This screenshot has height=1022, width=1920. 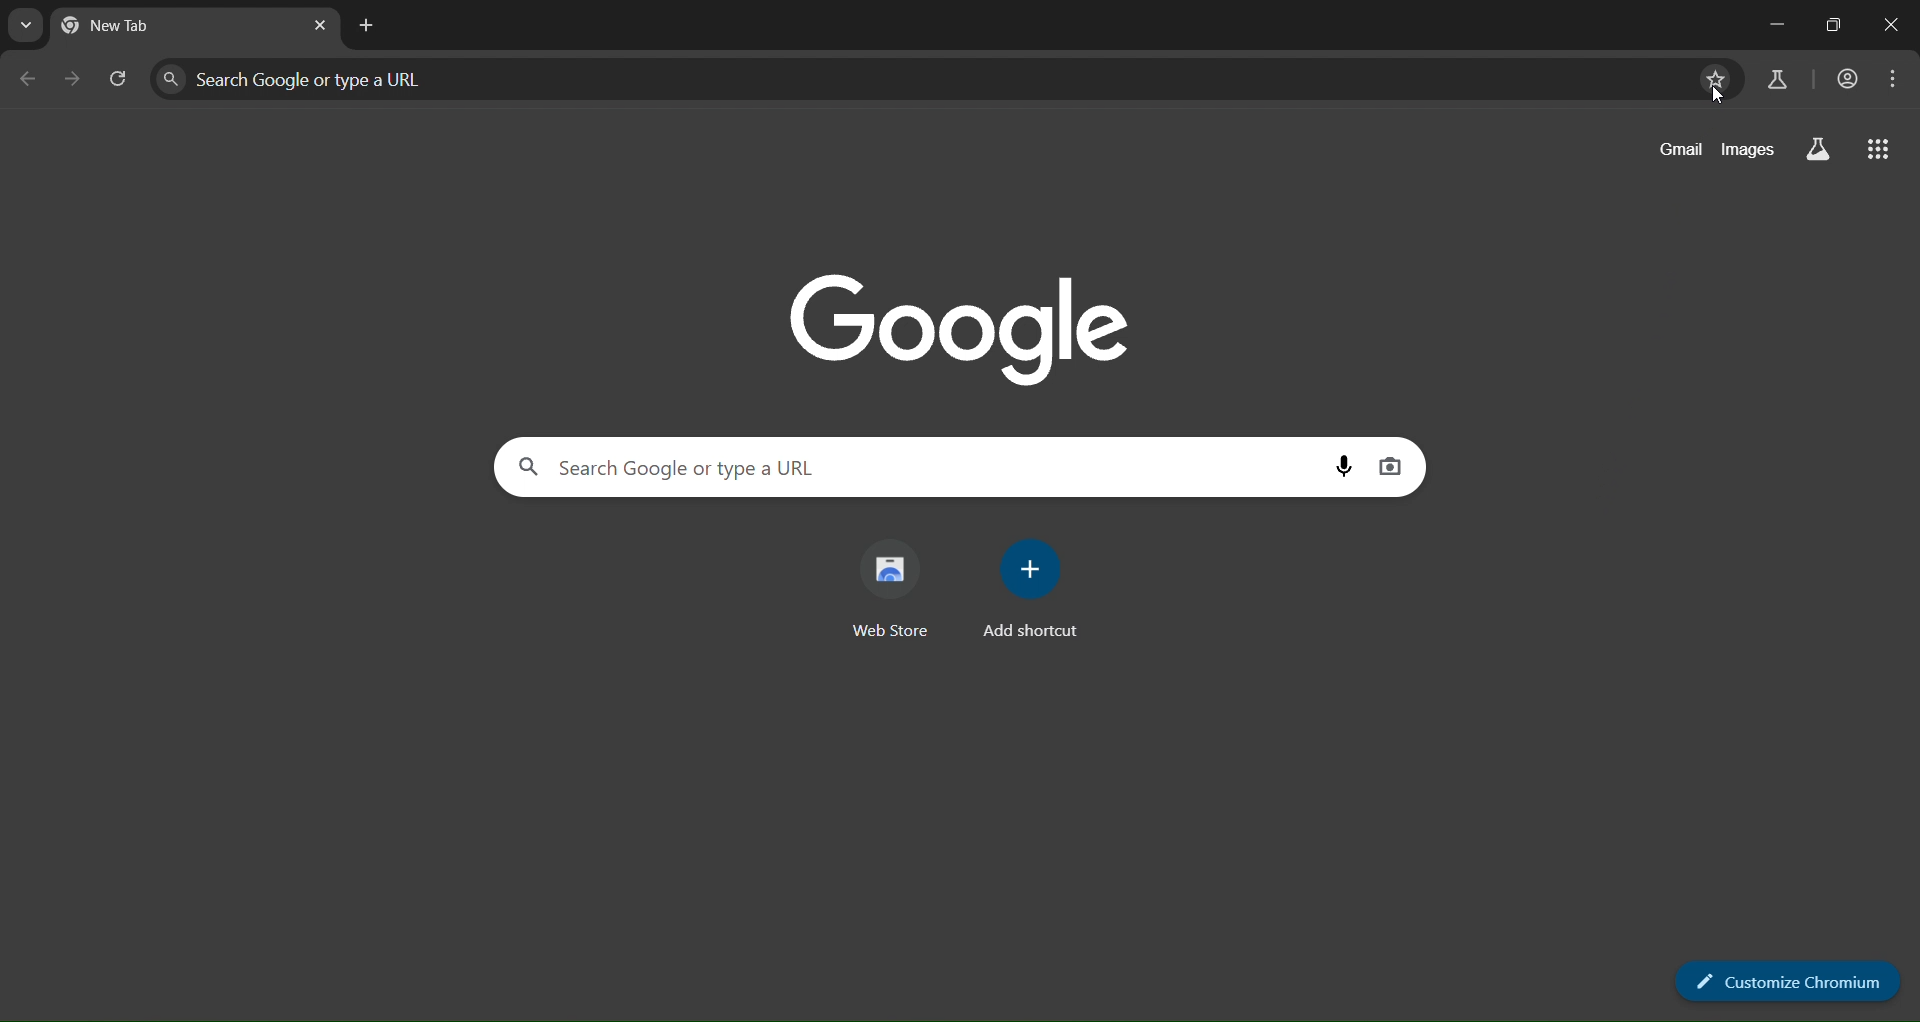 What do you see at coordinates (965, 322) in the screenshot?
I see `google` at bounding box center [965, 322].